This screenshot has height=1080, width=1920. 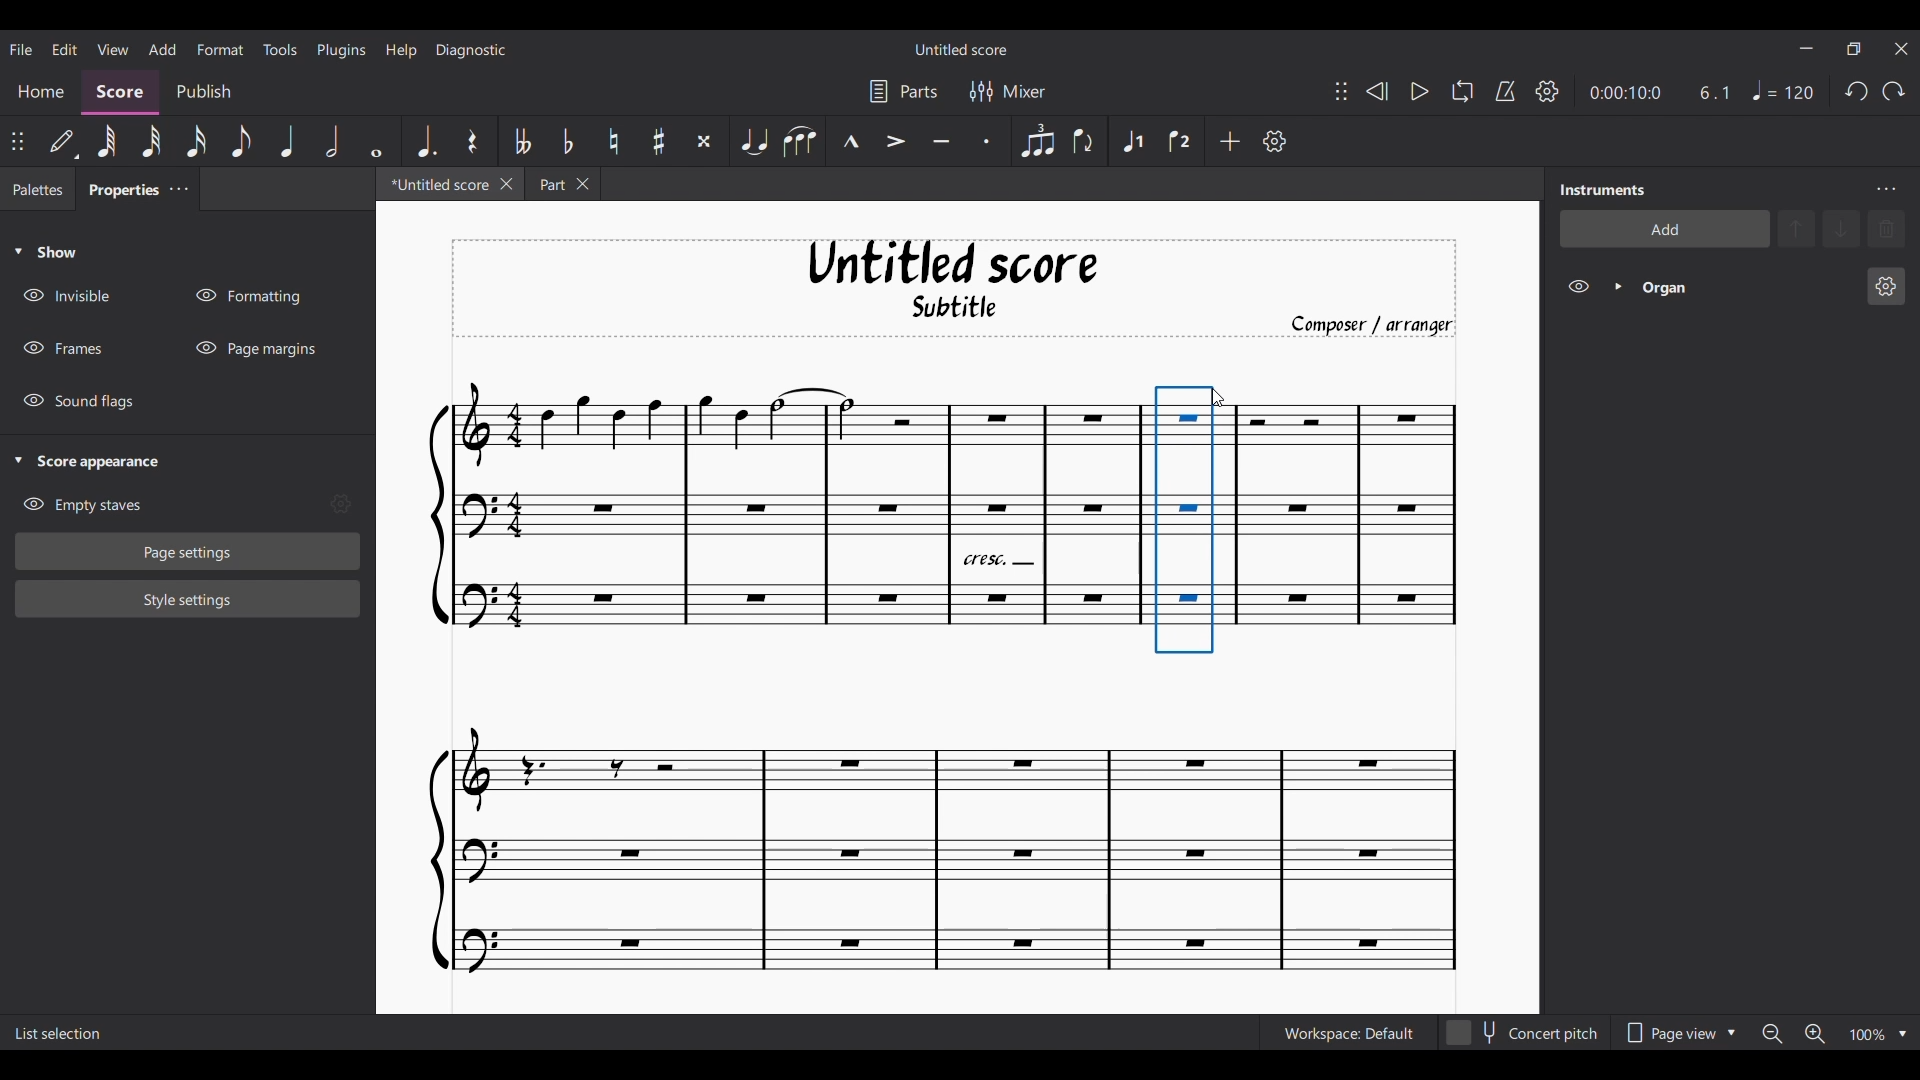 I want to click on Looping playback , so click(x=1462, y=91).